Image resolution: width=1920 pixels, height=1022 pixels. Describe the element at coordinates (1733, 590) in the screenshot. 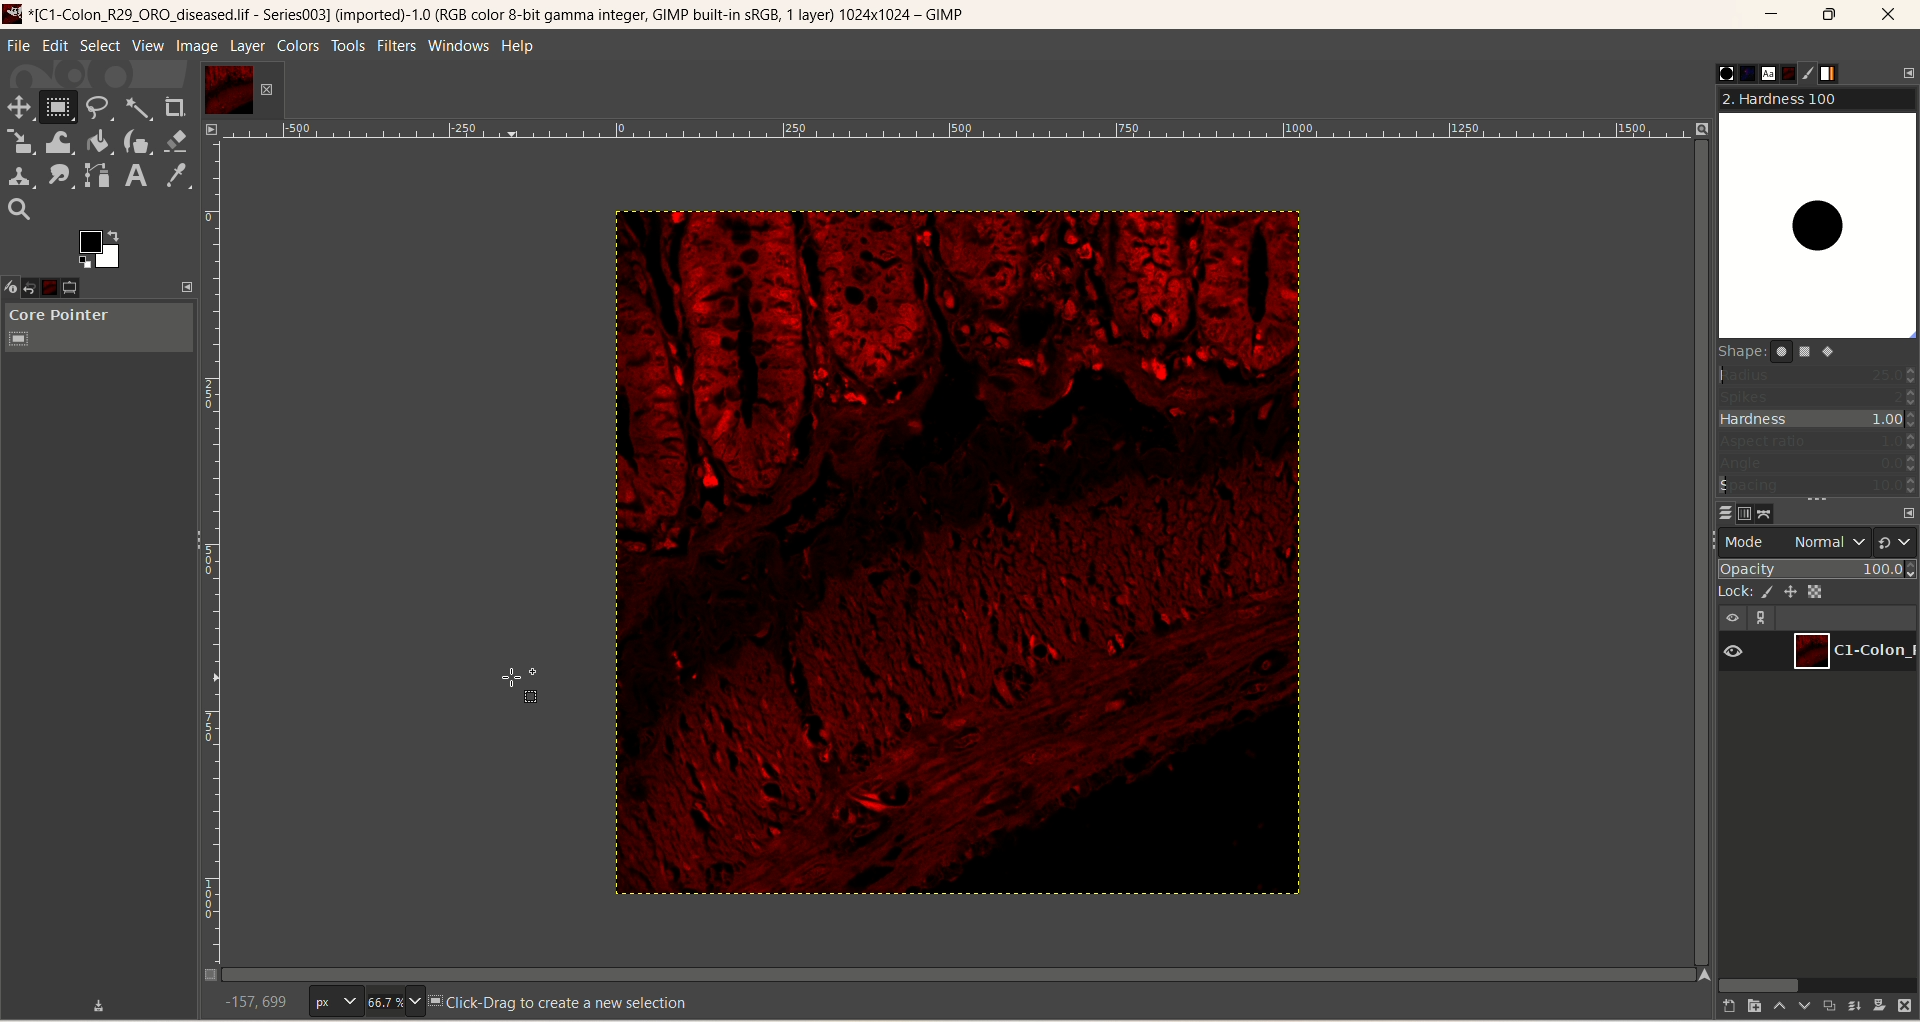

I see `lock` at that location.